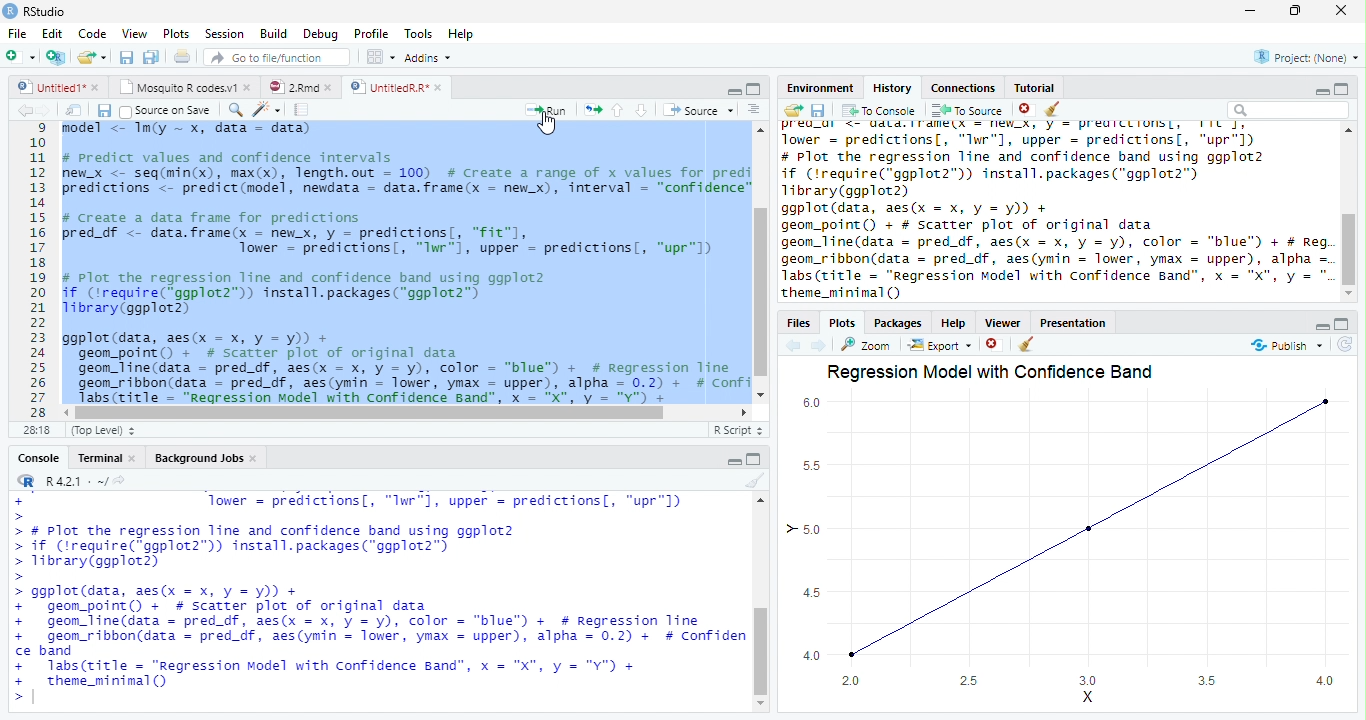 The width and height of the screenshot is (1366, 720). Describe the element at coordinates (462, 35) in the screenshot. I see `Help` at that location.